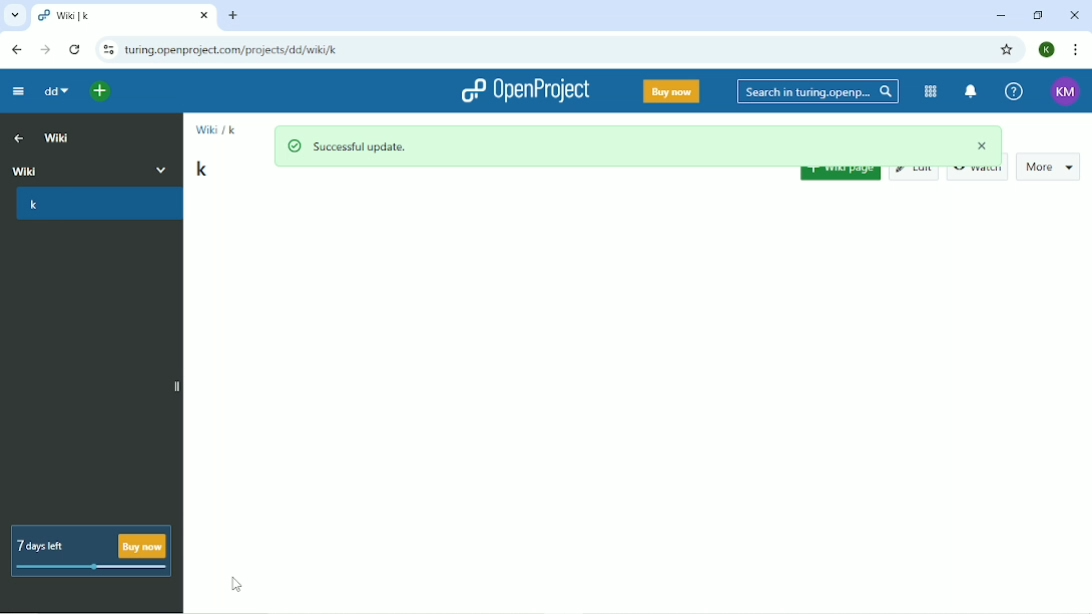  What do you see at coordinates (816, 92) in the screenshot?
I see `Search in turing.openp` at bounding box center [816, 92].